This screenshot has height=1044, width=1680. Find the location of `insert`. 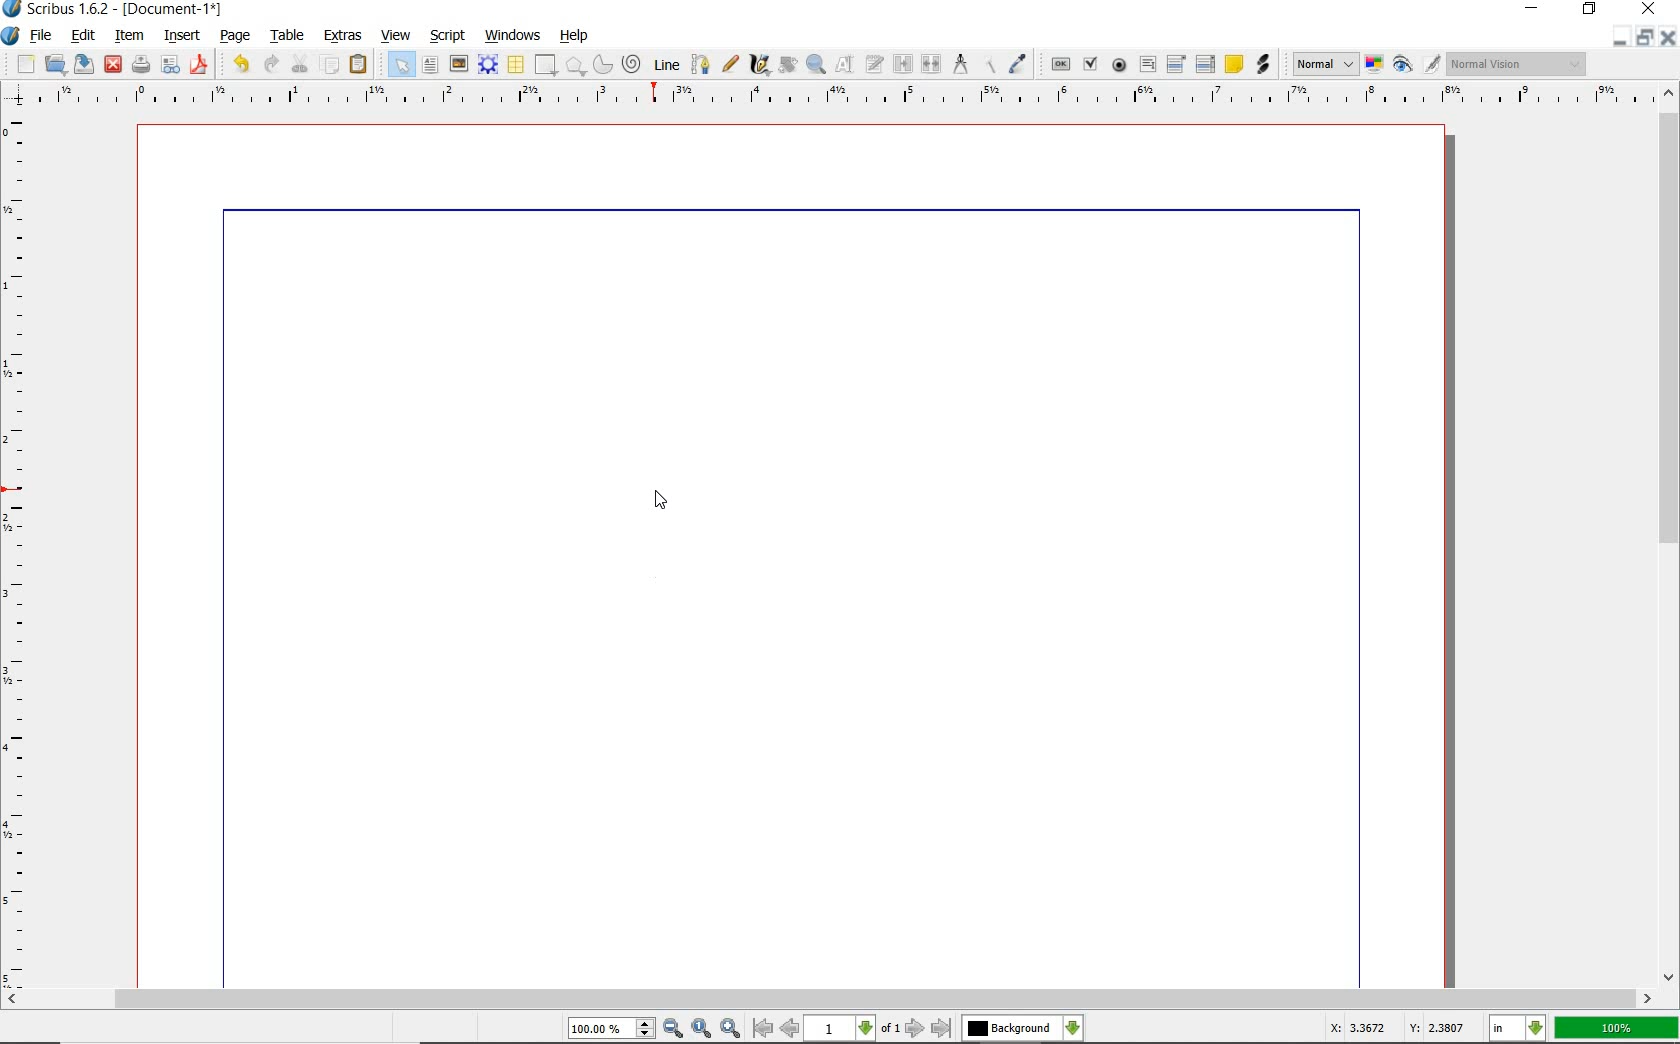

insert is located at coordinates (183, 35).